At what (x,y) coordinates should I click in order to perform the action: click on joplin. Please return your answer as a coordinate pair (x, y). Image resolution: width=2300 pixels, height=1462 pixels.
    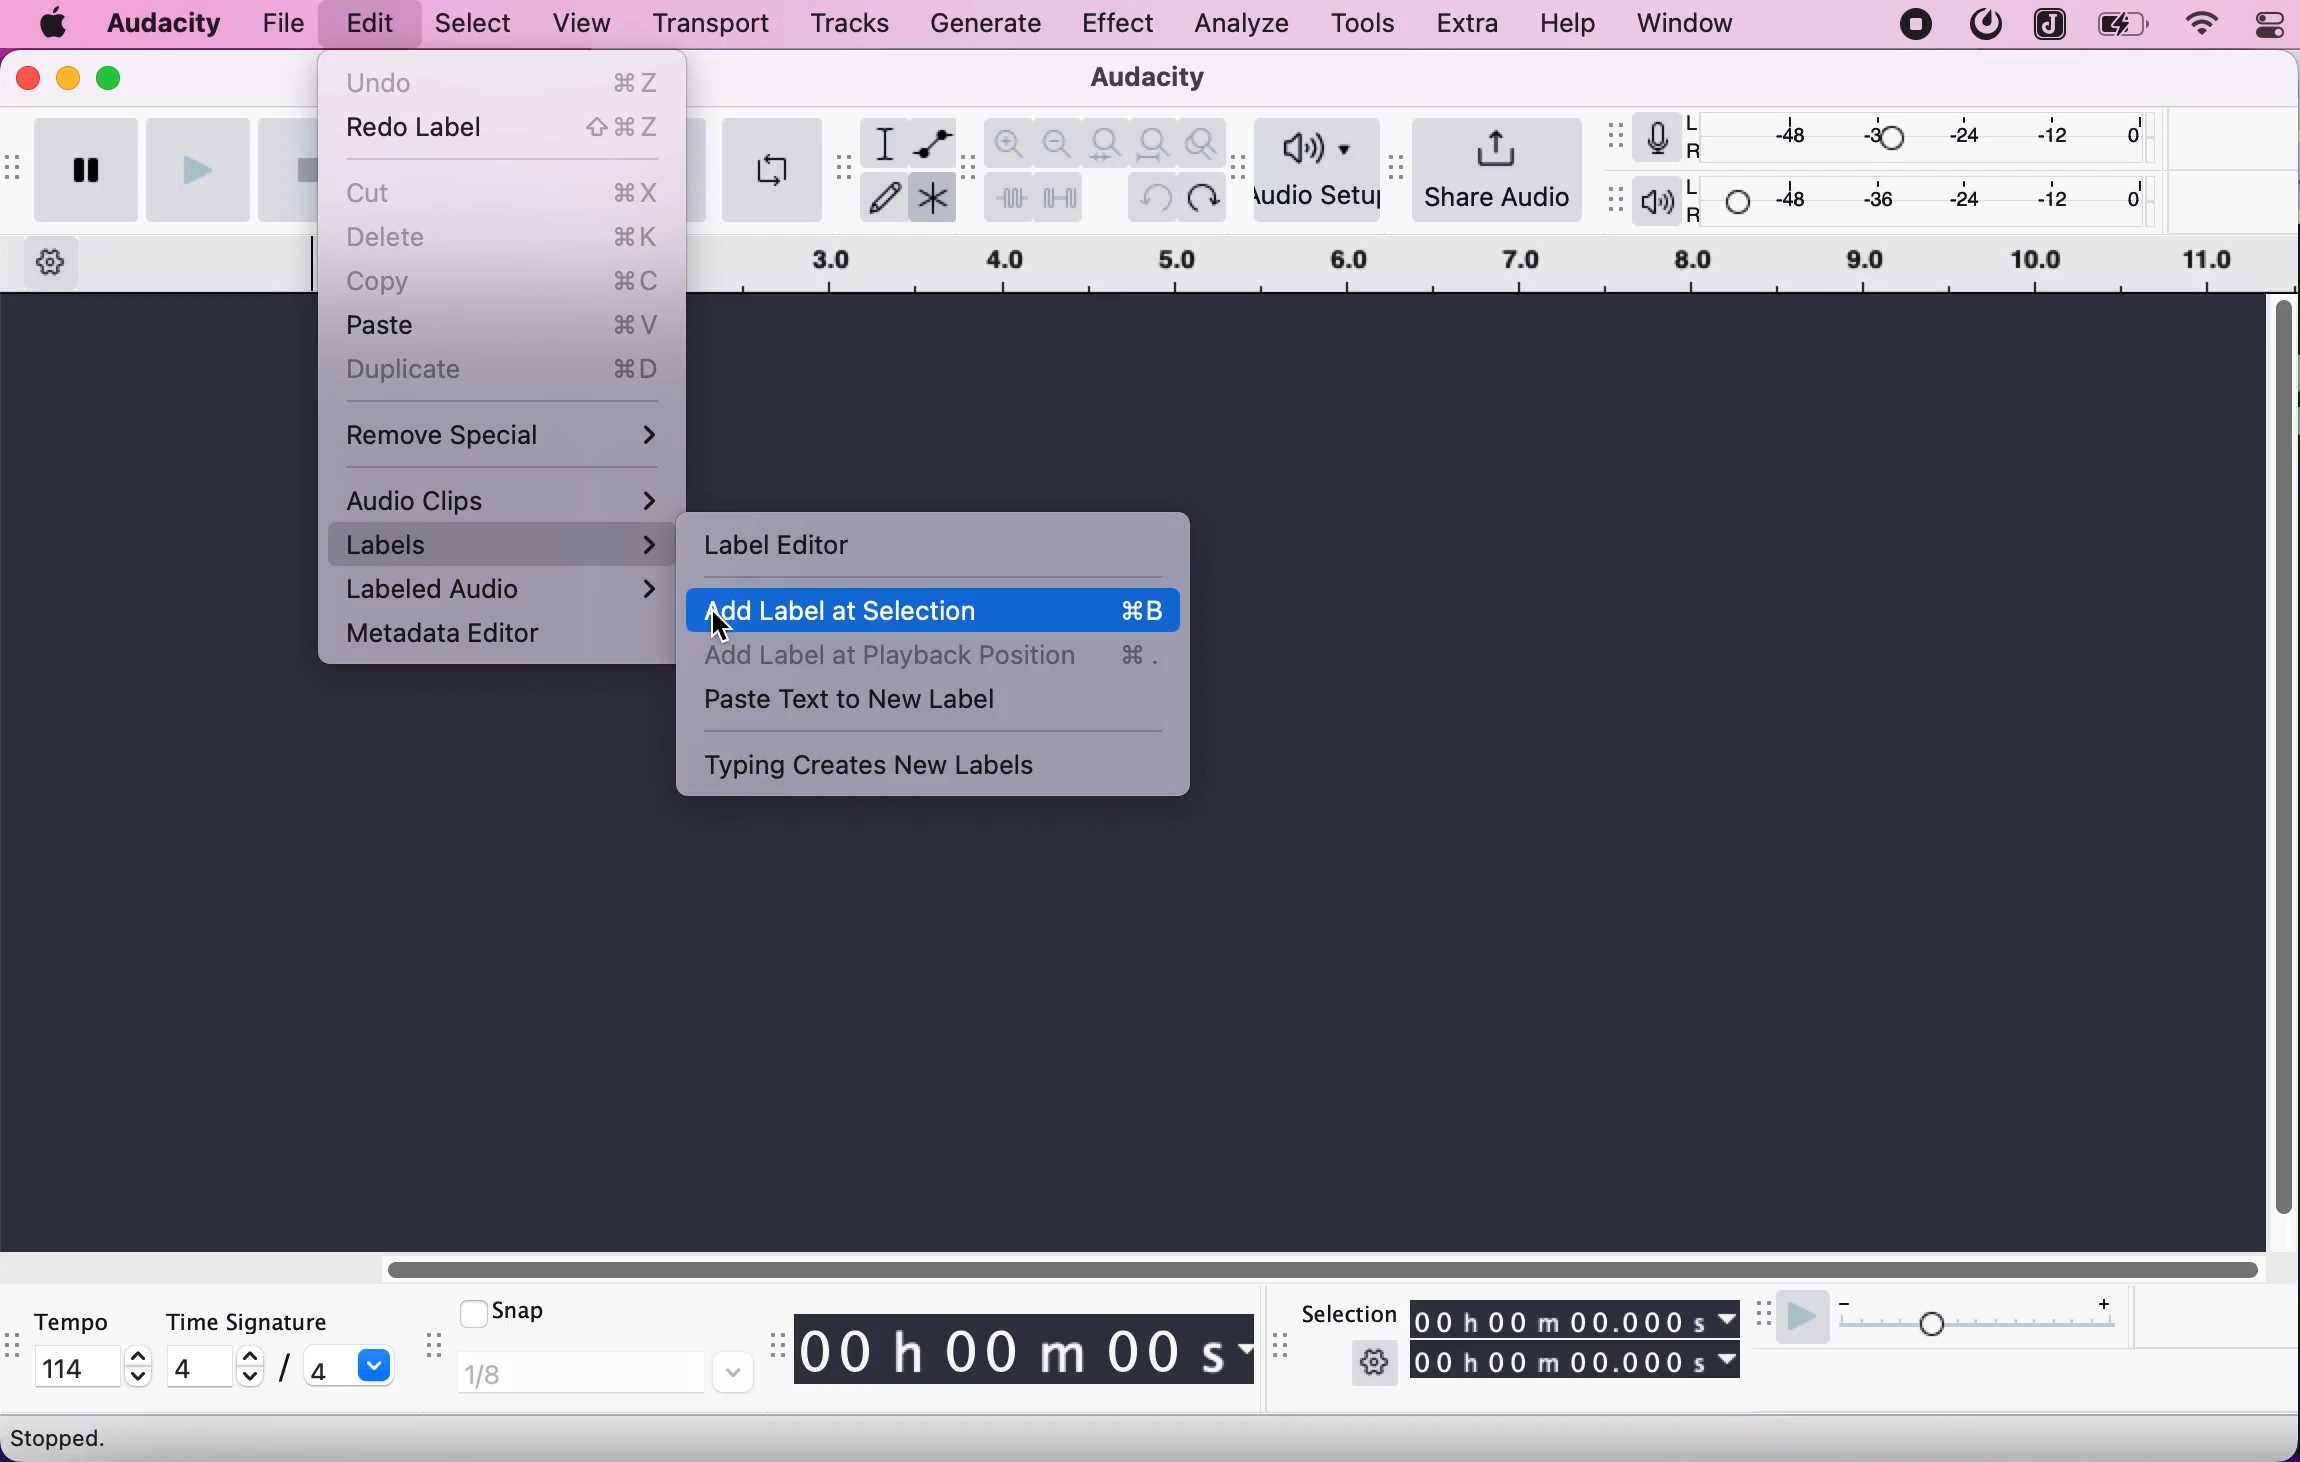
    Looking at the image, I should click on (2048, 24).